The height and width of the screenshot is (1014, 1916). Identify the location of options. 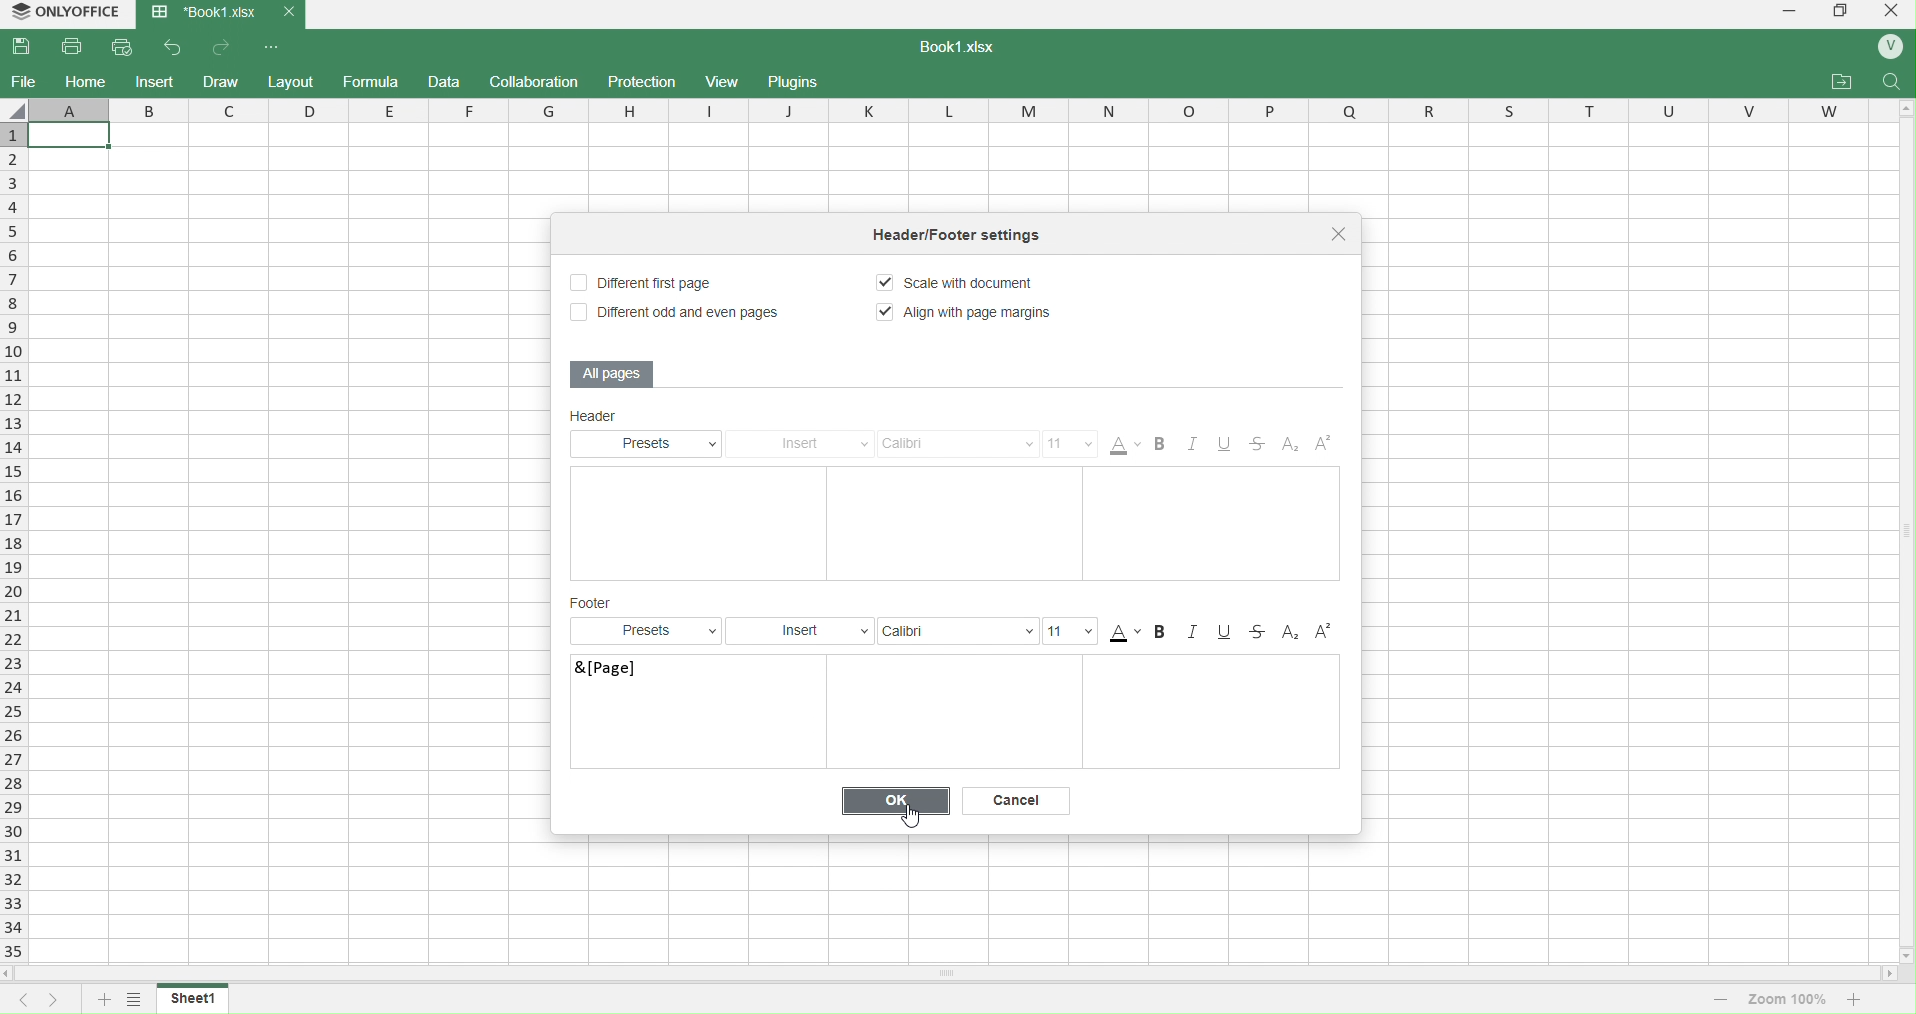
(274, 47).